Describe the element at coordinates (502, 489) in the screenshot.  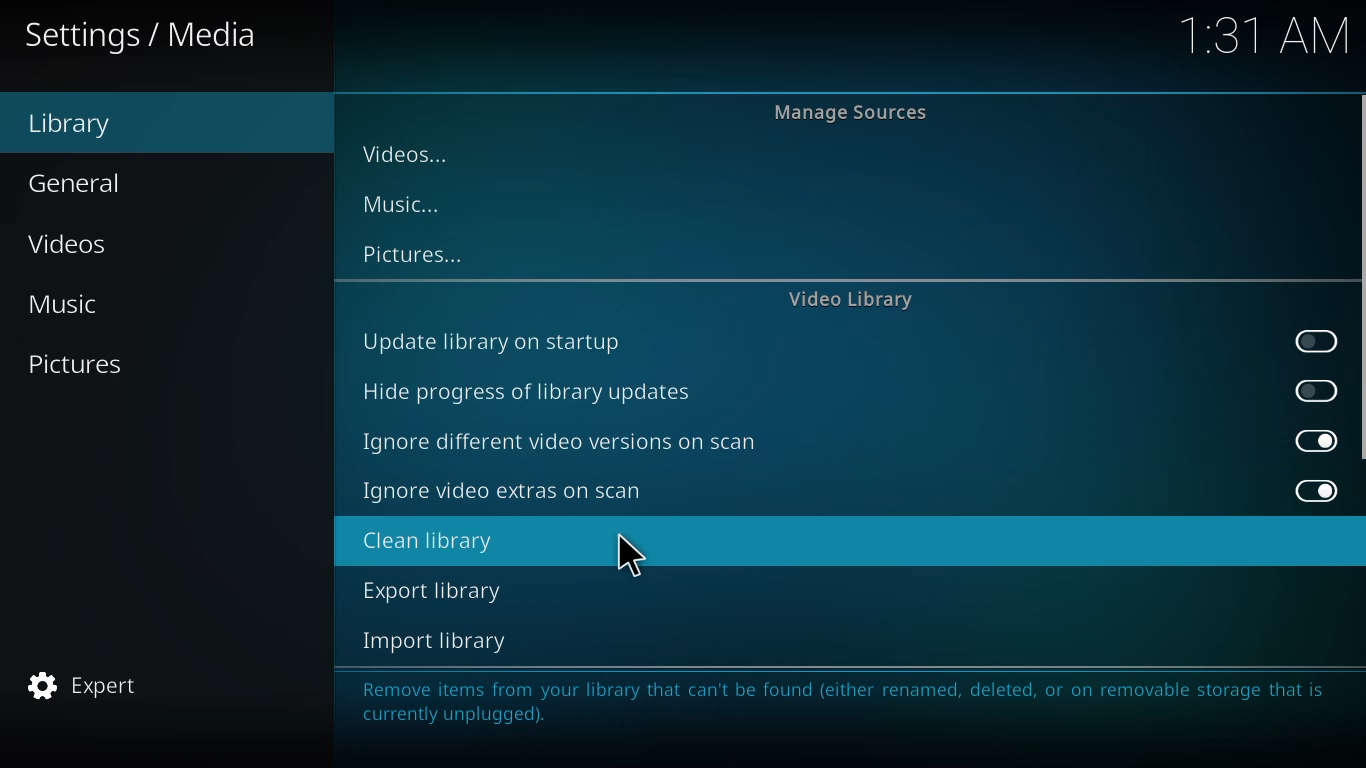
I see `ignore video extras on scan` at that location.